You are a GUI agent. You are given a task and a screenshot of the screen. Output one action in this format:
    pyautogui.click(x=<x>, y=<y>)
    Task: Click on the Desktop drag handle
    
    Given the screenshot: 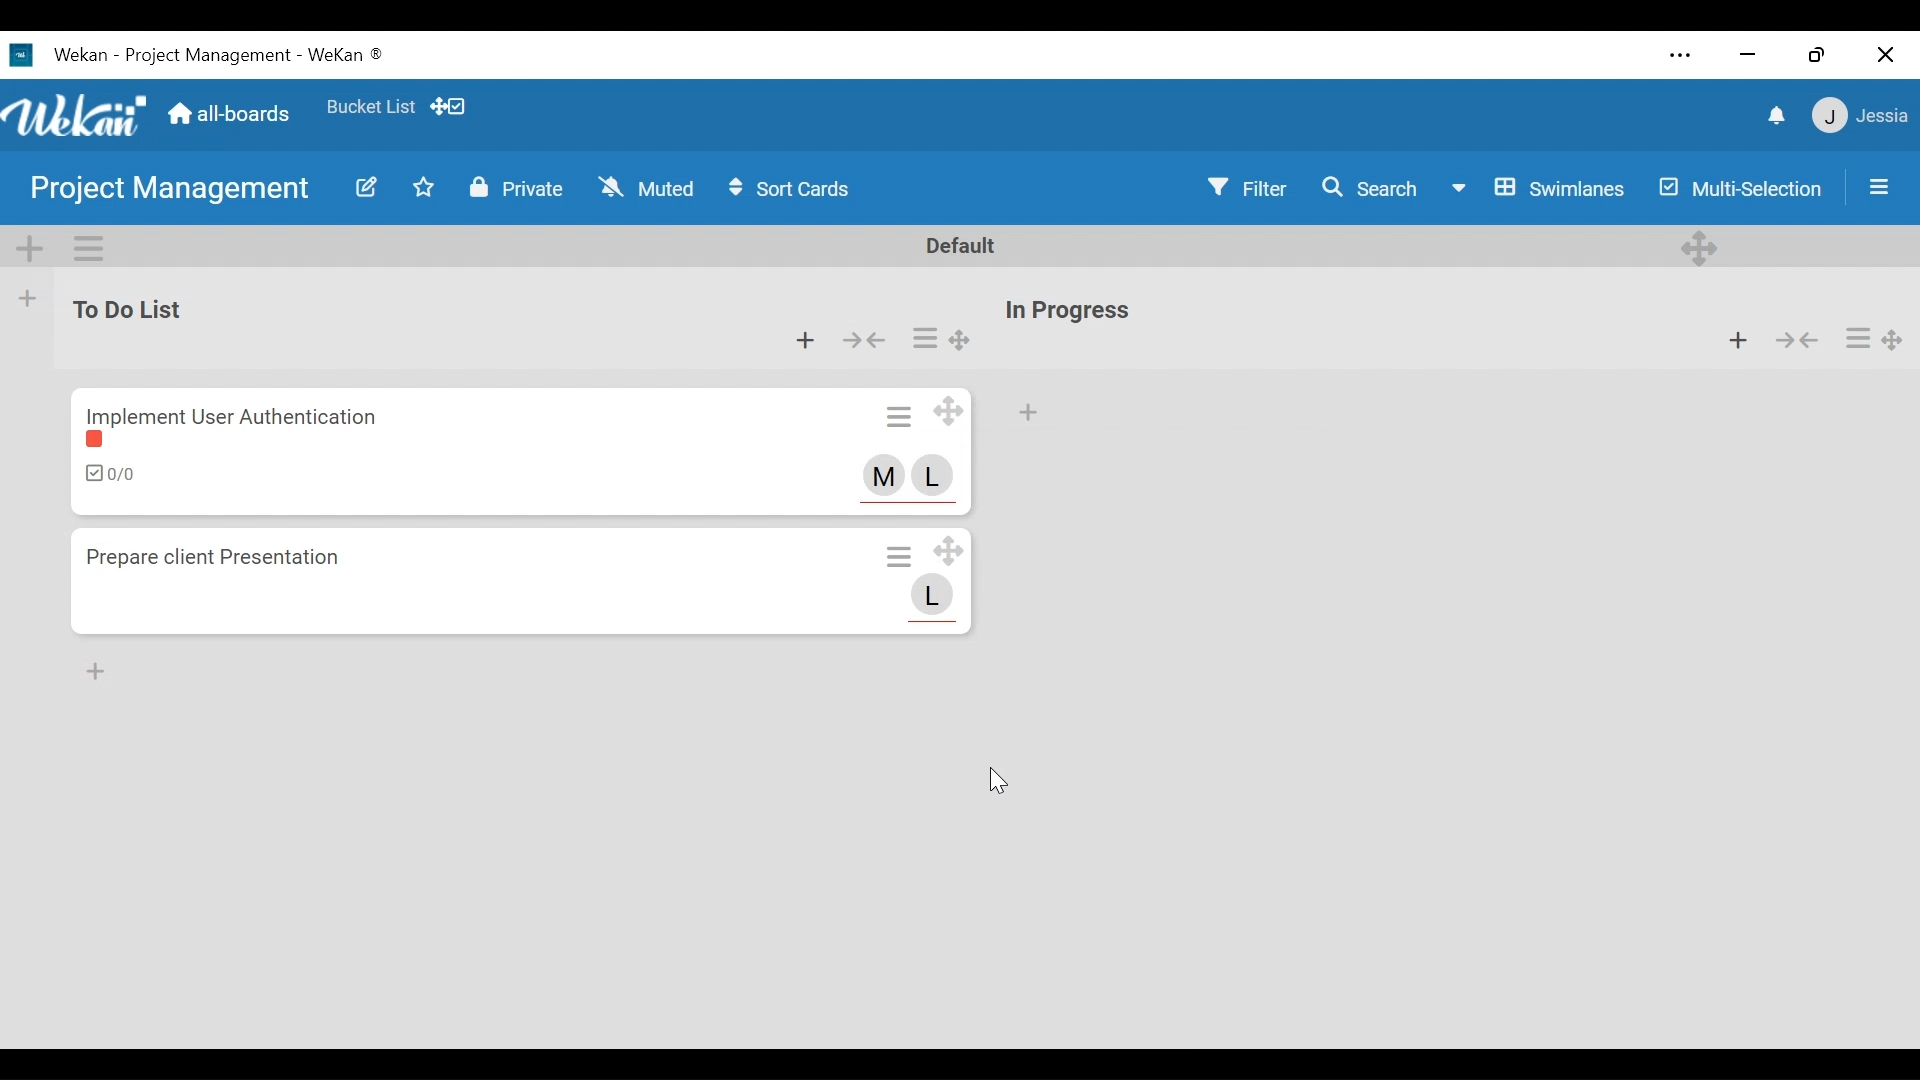 What is the action you would take?
    pyautogui.click(x=949, y=412)
    